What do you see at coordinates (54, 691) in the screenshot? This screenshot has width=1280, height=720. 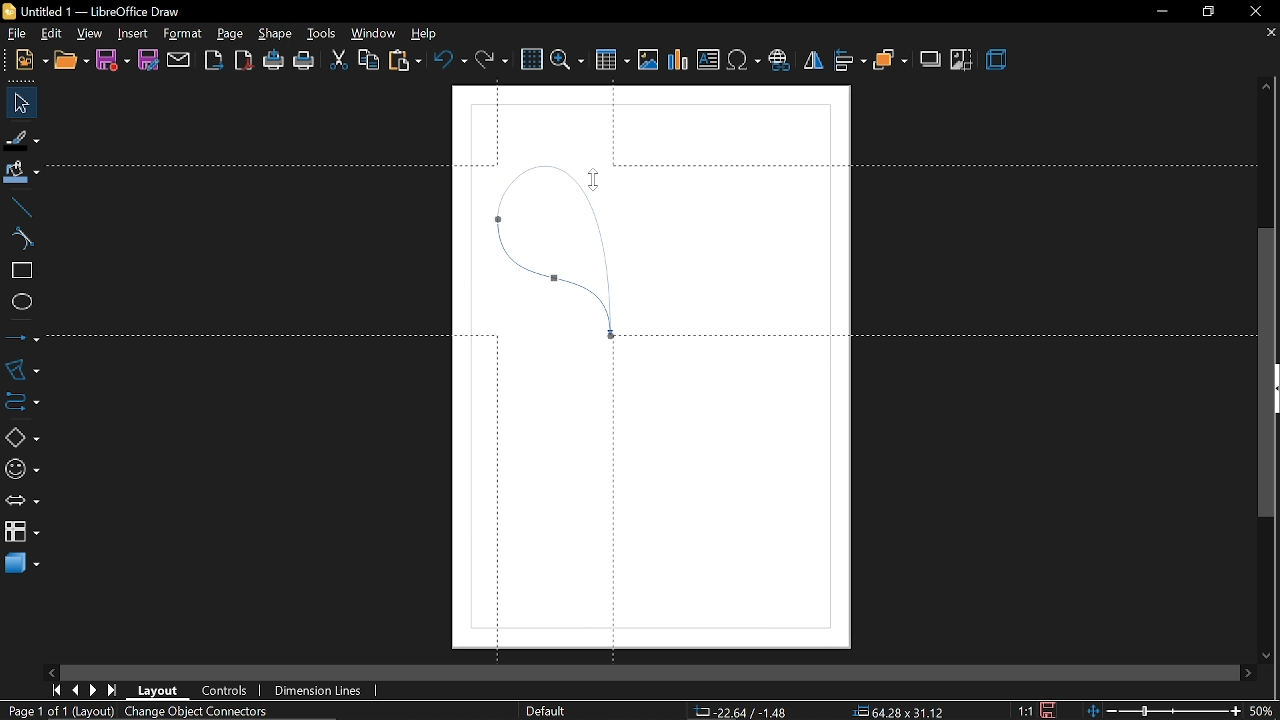 I see `go to first page` at bounding box center [54, 691].